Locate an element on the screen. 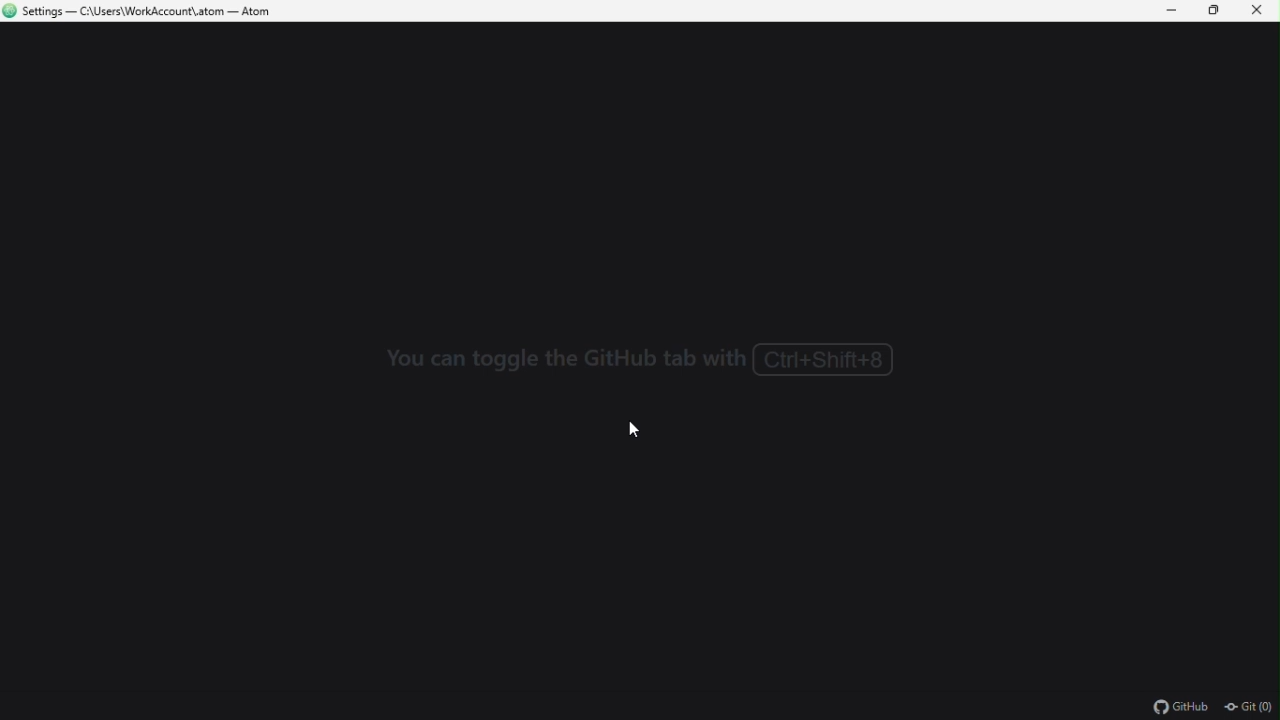 Image resolution: width=1280 pixels, height=720 pixels. mouse is located at coordinates (644, 431).